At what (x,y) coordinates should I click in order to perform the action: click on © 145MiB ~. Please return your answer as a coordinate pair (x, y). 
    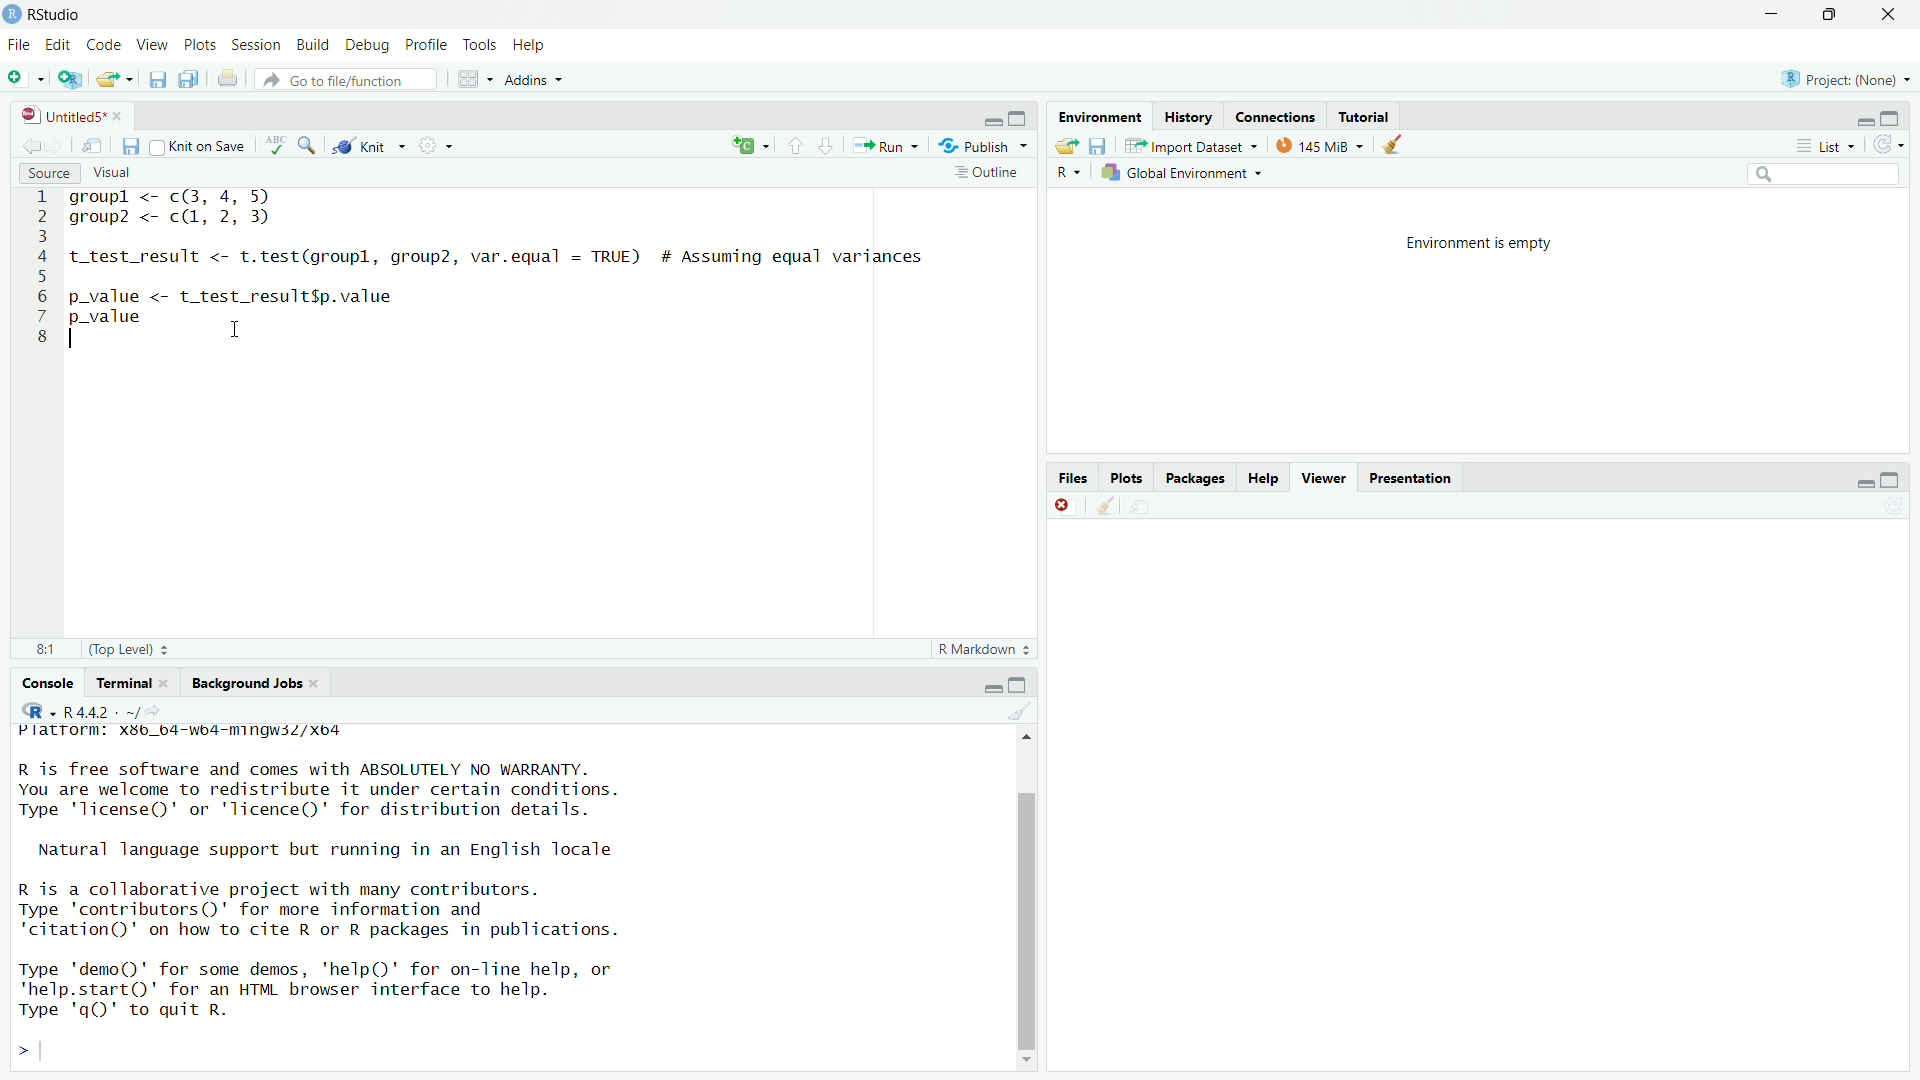
    Looking at the image, I should click on (1318, 145).